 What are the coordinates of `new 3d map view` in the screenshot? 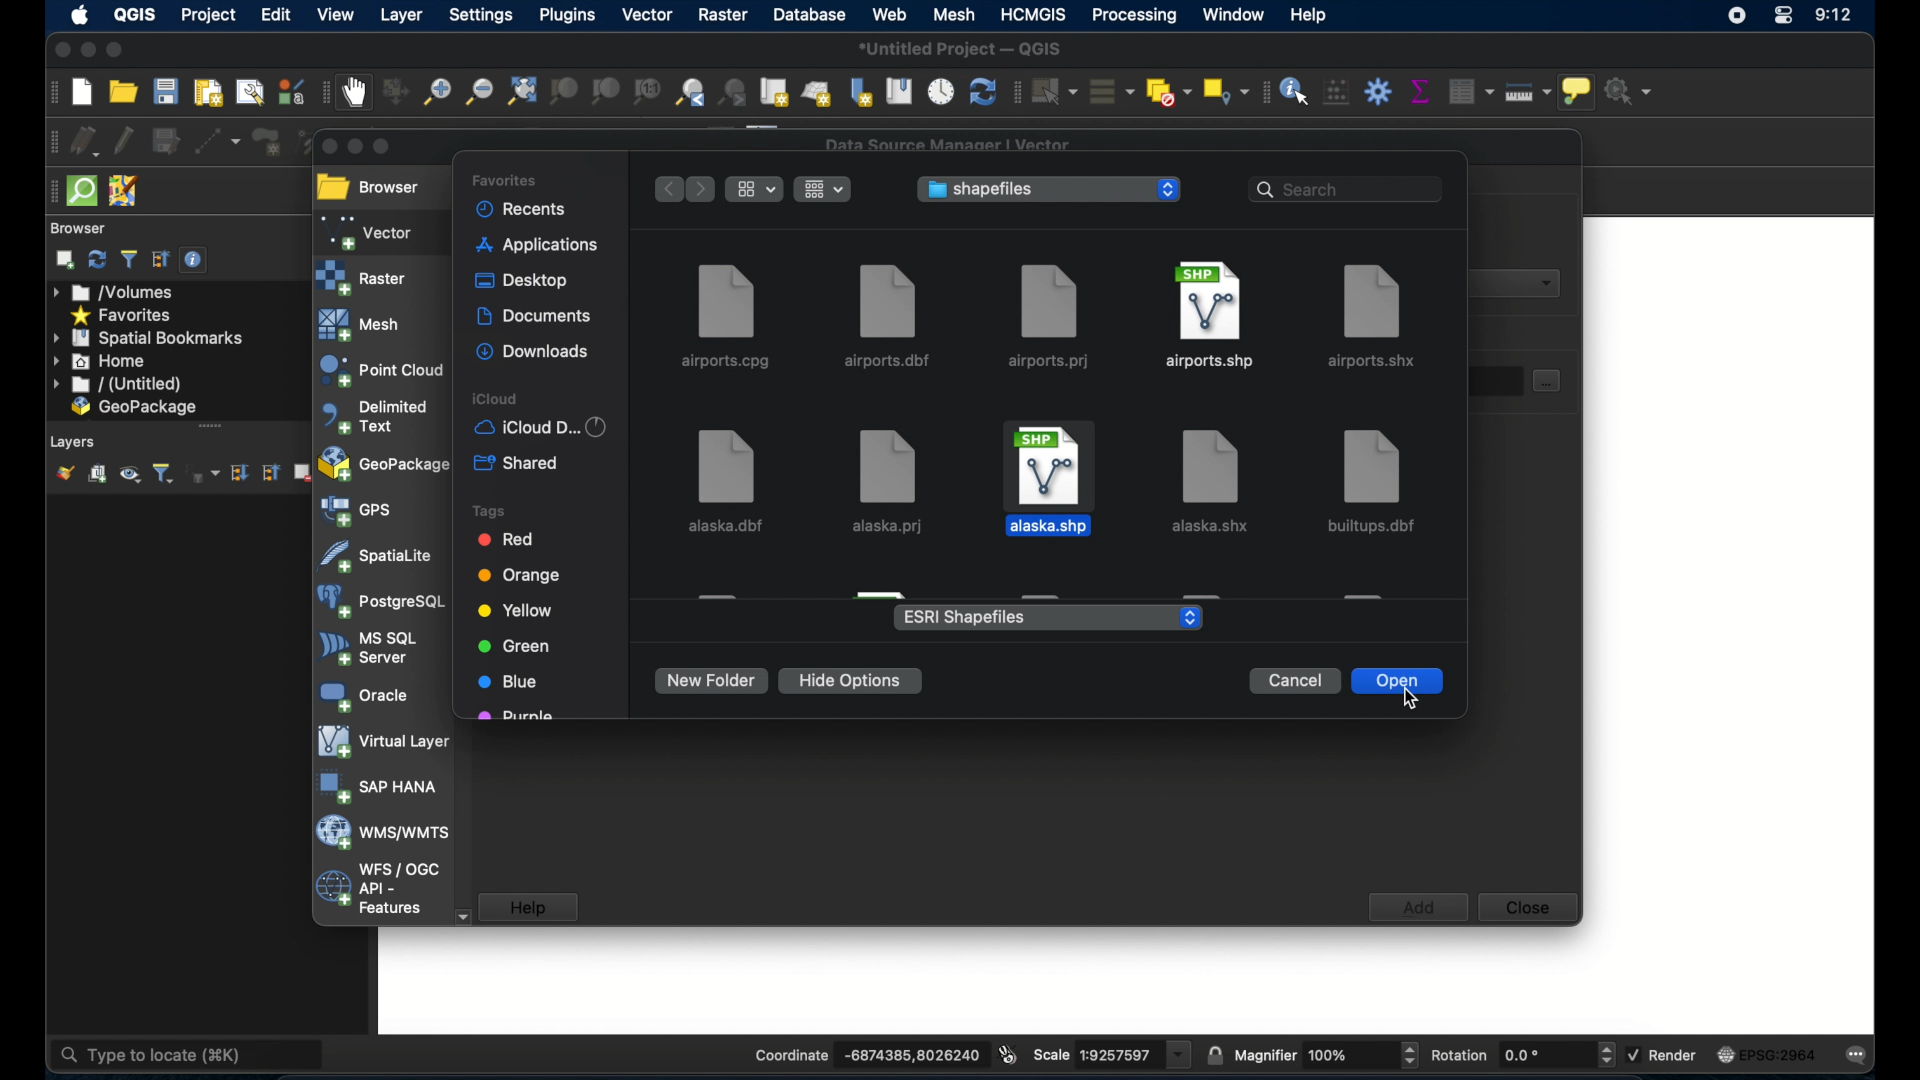 It's located at (818, 95).